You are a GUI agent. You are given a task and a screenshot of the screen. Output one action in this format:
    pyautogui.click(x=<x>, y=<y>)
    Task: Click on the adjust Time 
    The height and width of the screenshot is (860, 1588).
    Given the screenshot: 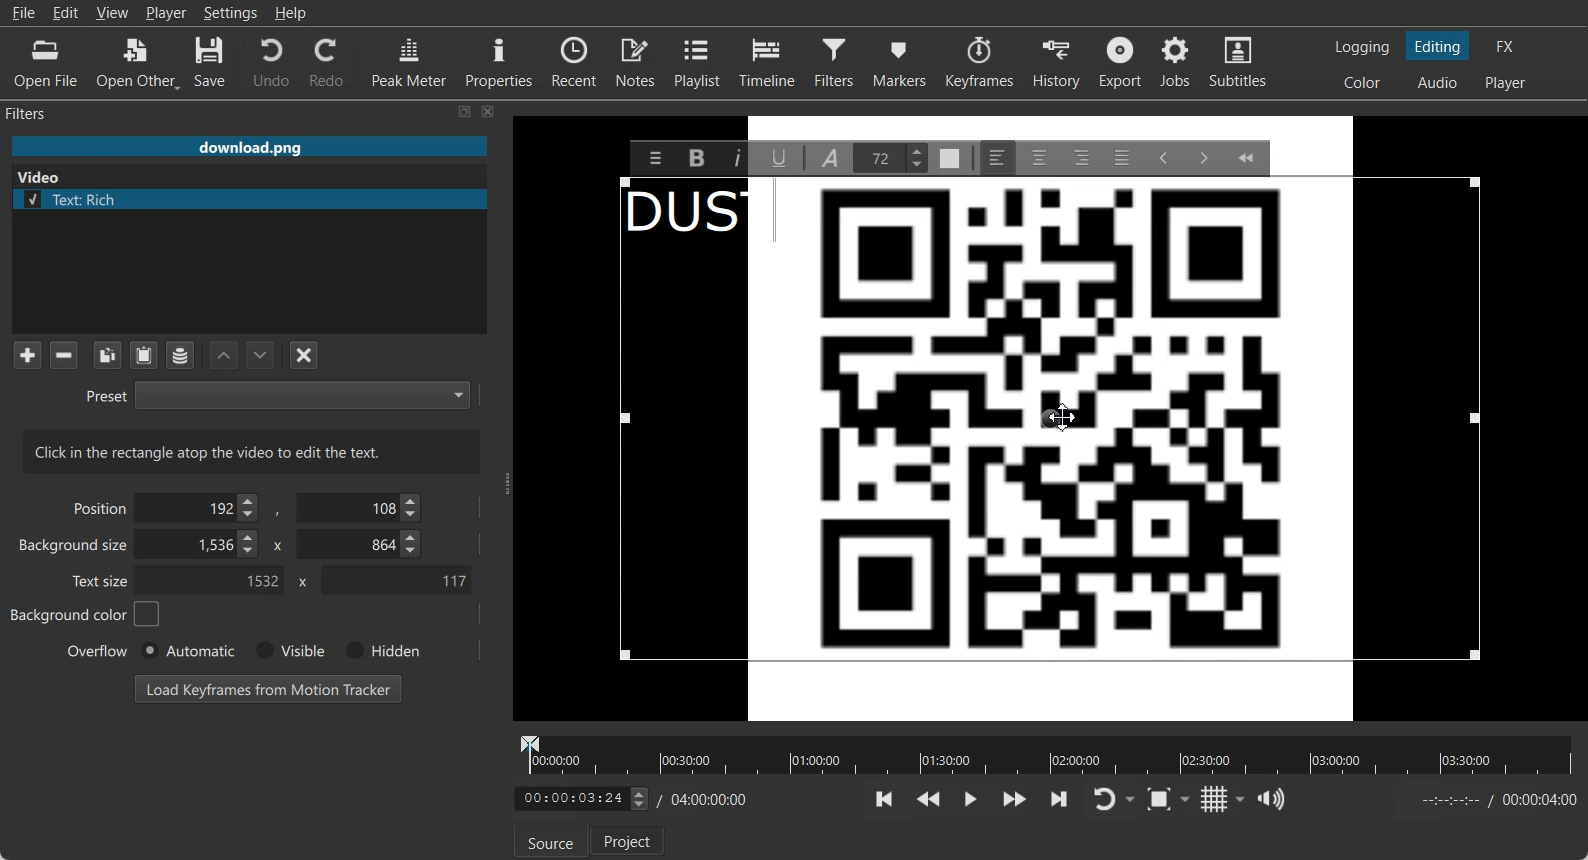 What is the action you would take?
    pyautogui.click(x=580, y=800)
    